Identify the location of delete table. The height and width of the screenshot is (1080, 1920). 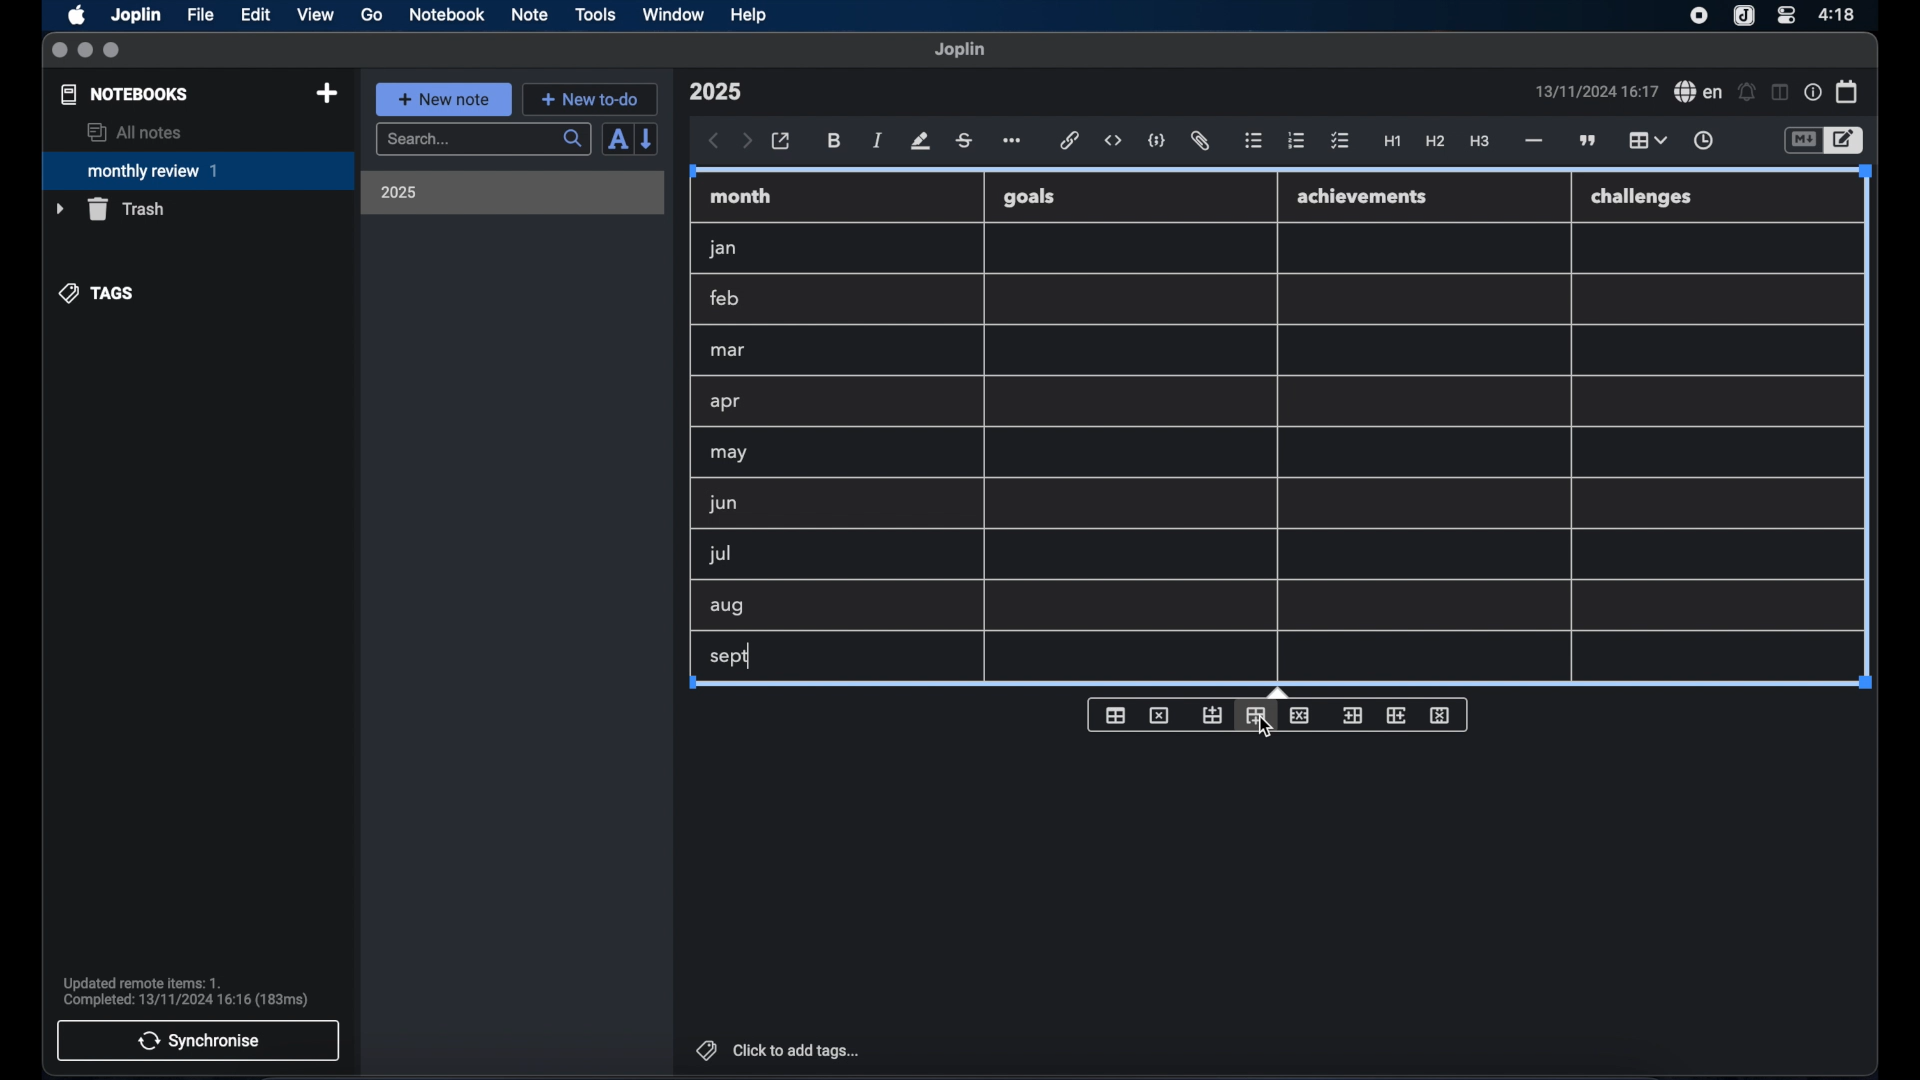
(1159, 716).